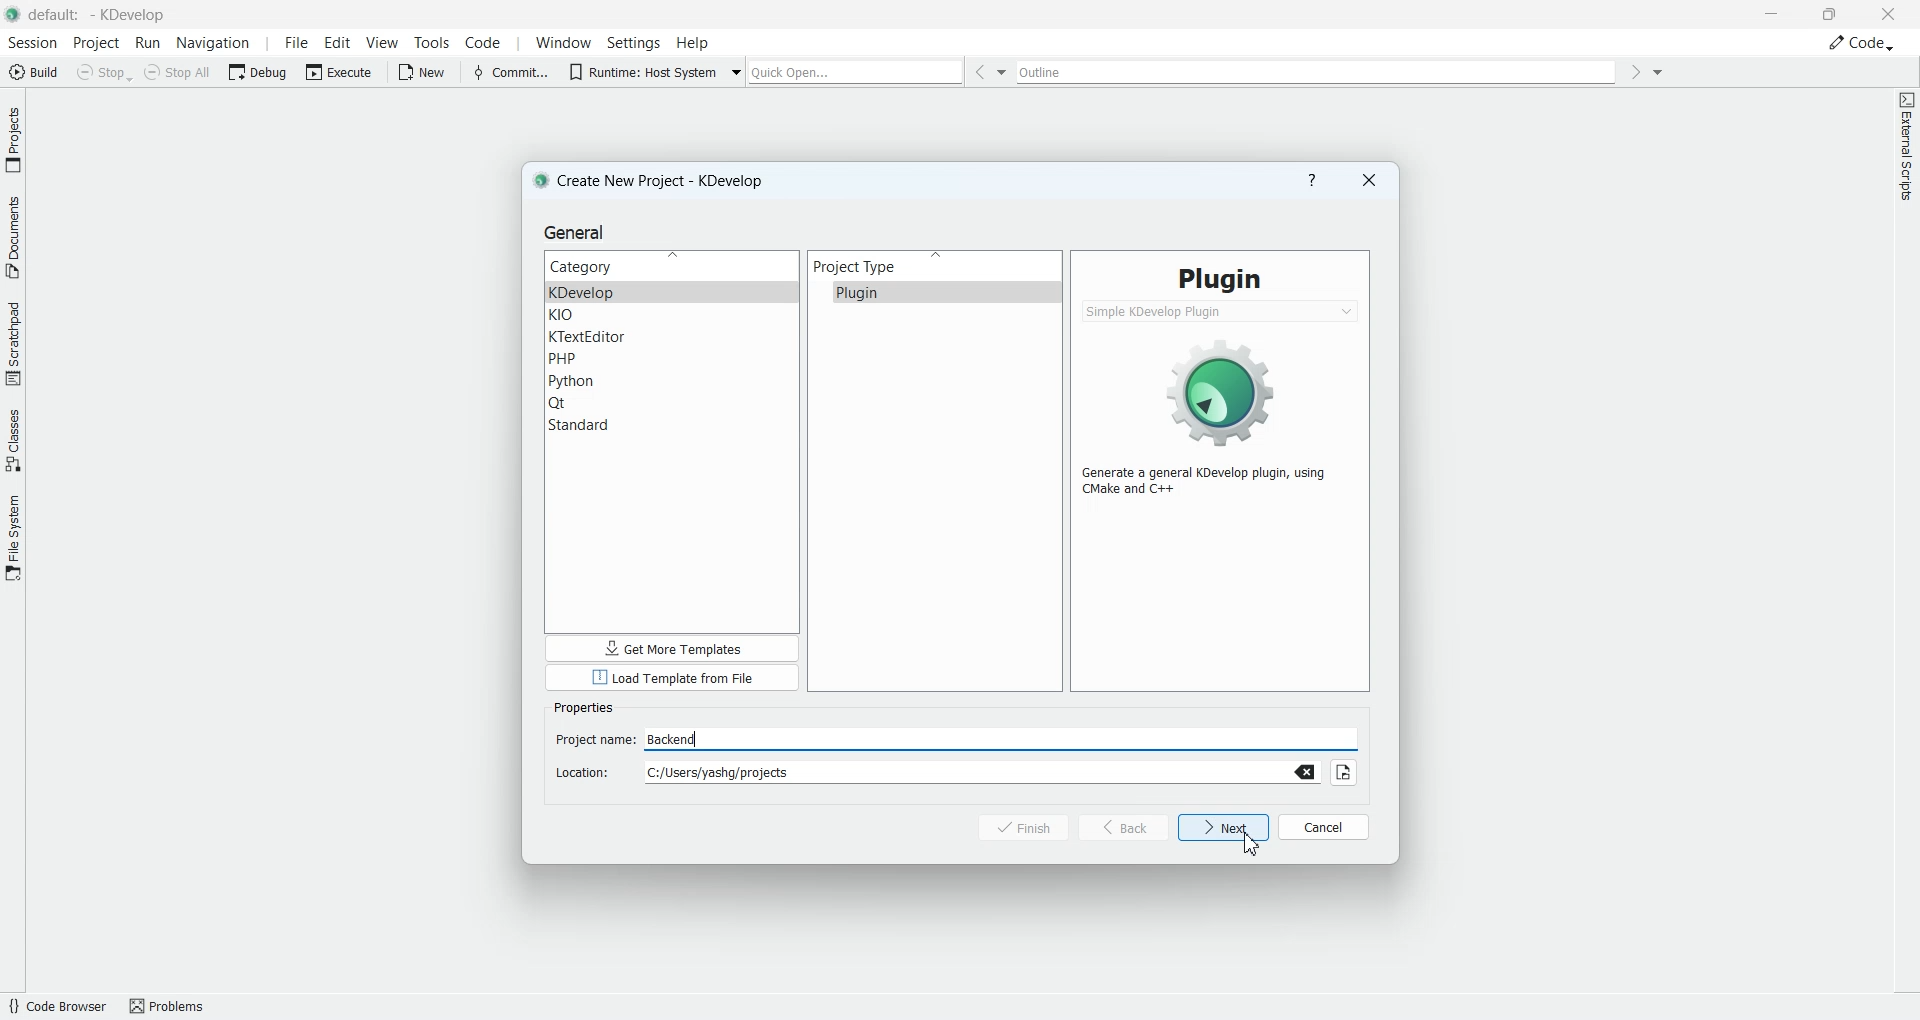  Describe the element at coordinates (150, 44) in the screenshot. I see `Run` at that location.